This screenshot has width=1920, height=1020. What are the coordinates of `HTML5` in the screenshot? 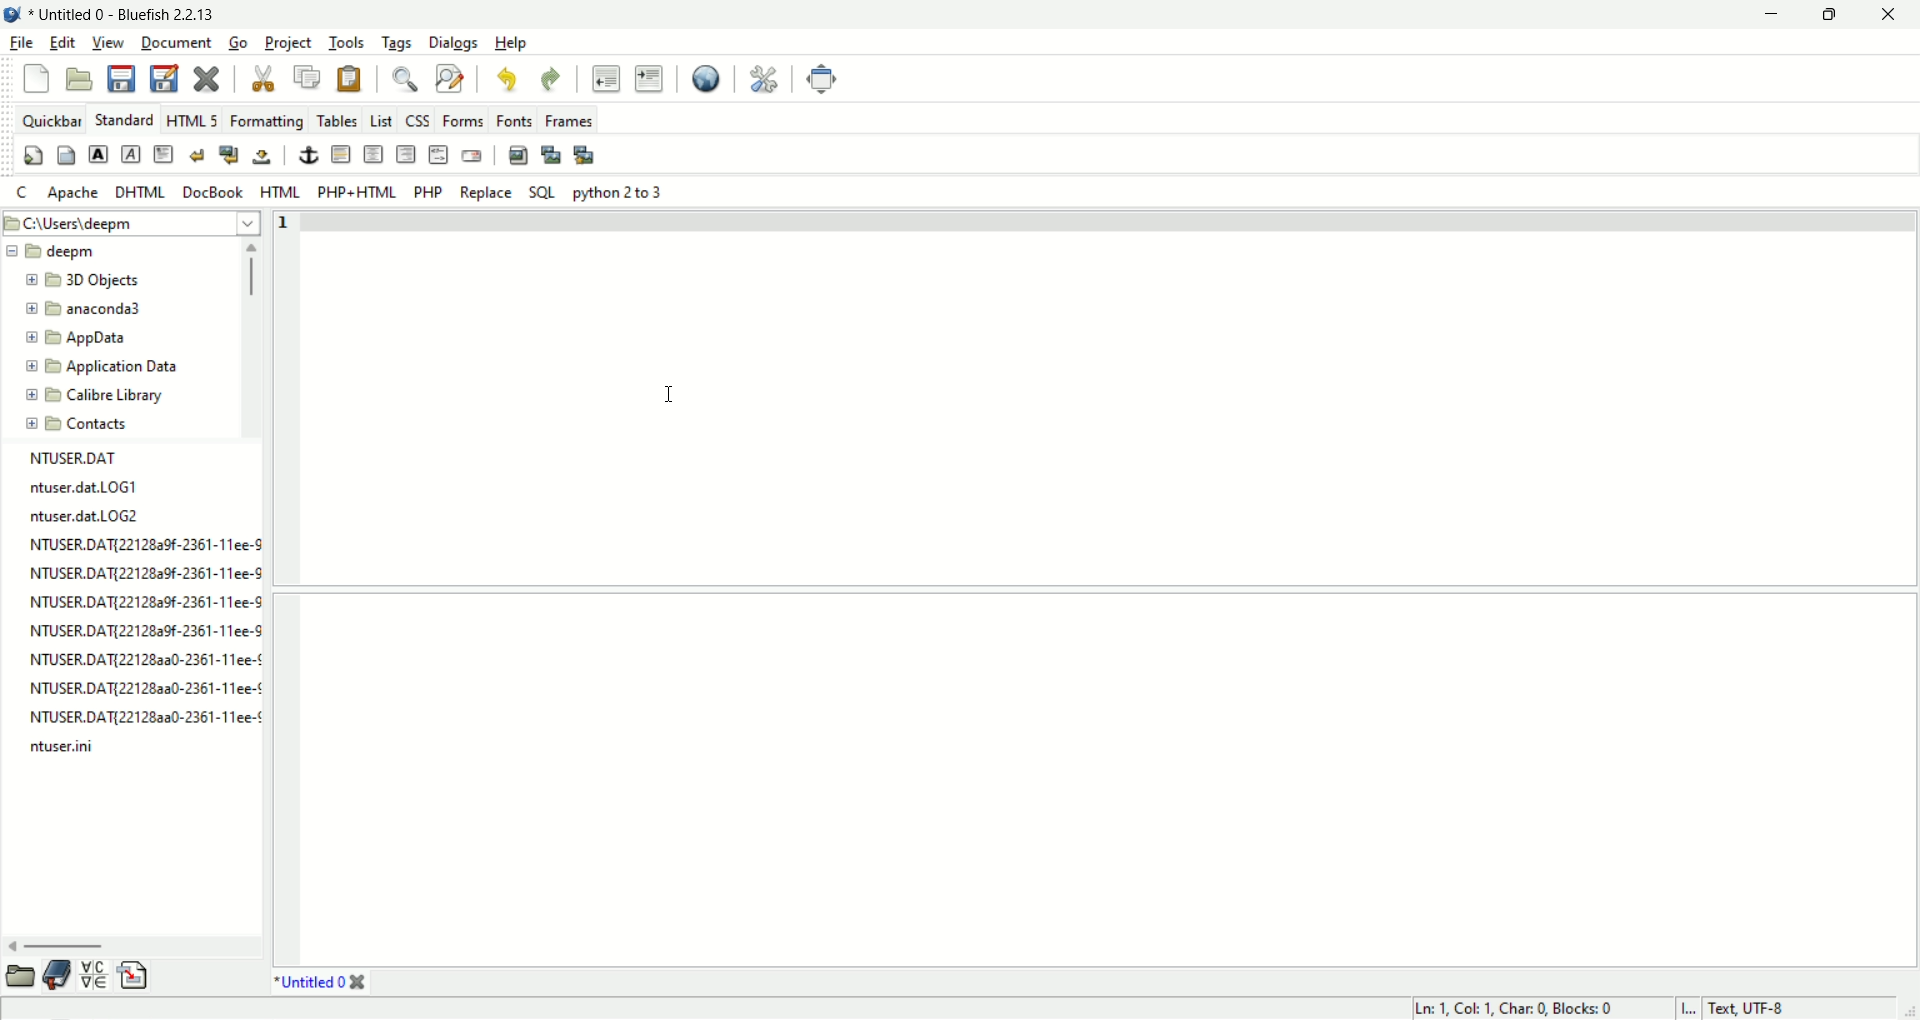 It's located at (192, 121).